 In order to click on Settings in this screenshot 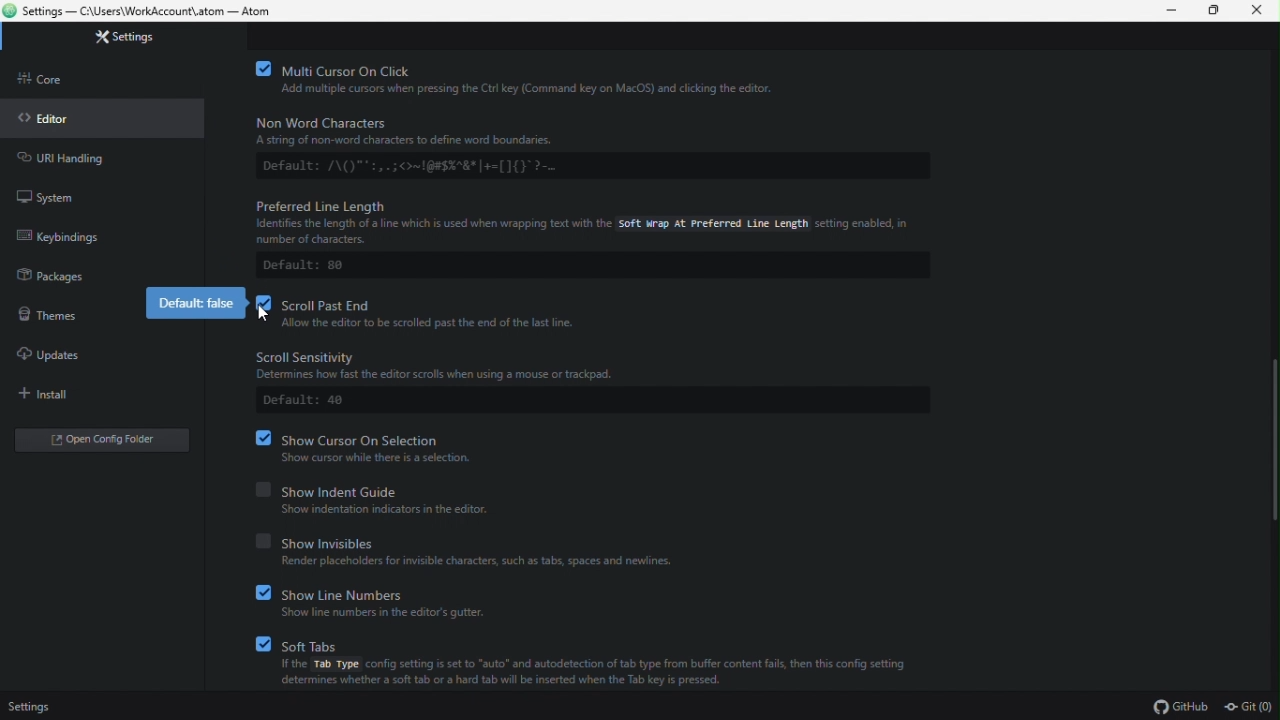, I will do `click(135, 39)`.